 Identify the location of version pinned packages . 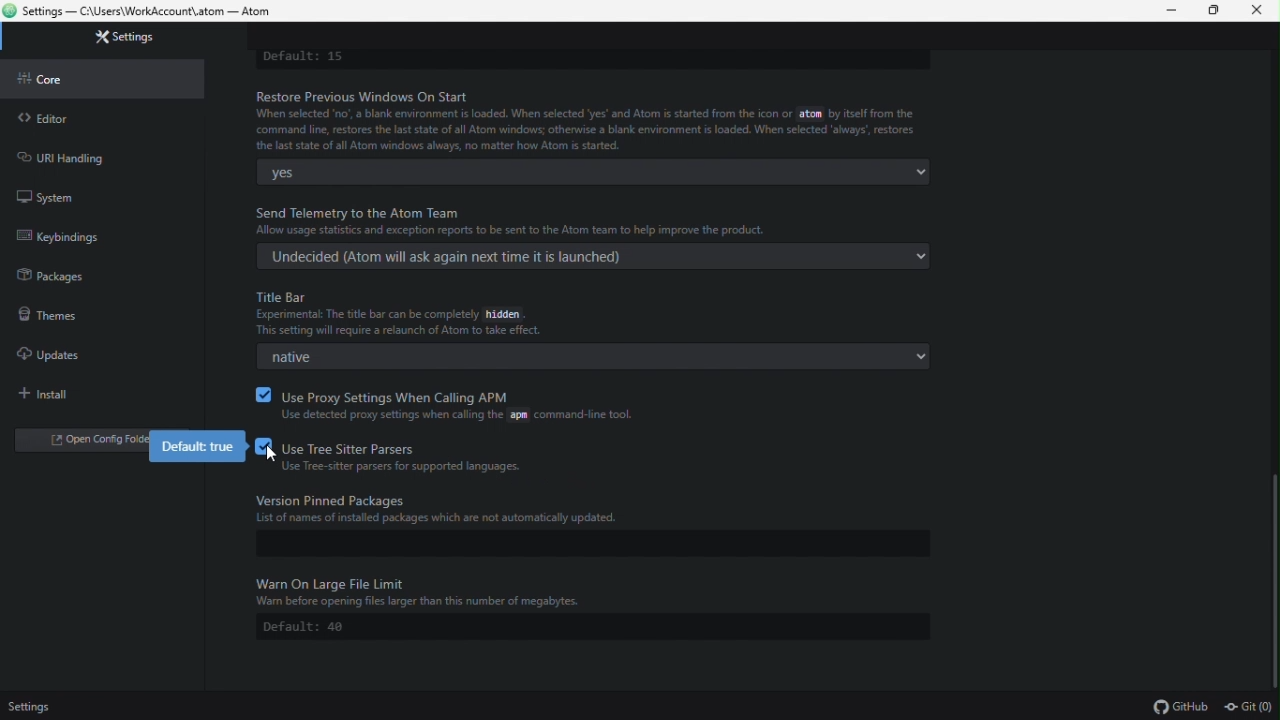
(588, 510).